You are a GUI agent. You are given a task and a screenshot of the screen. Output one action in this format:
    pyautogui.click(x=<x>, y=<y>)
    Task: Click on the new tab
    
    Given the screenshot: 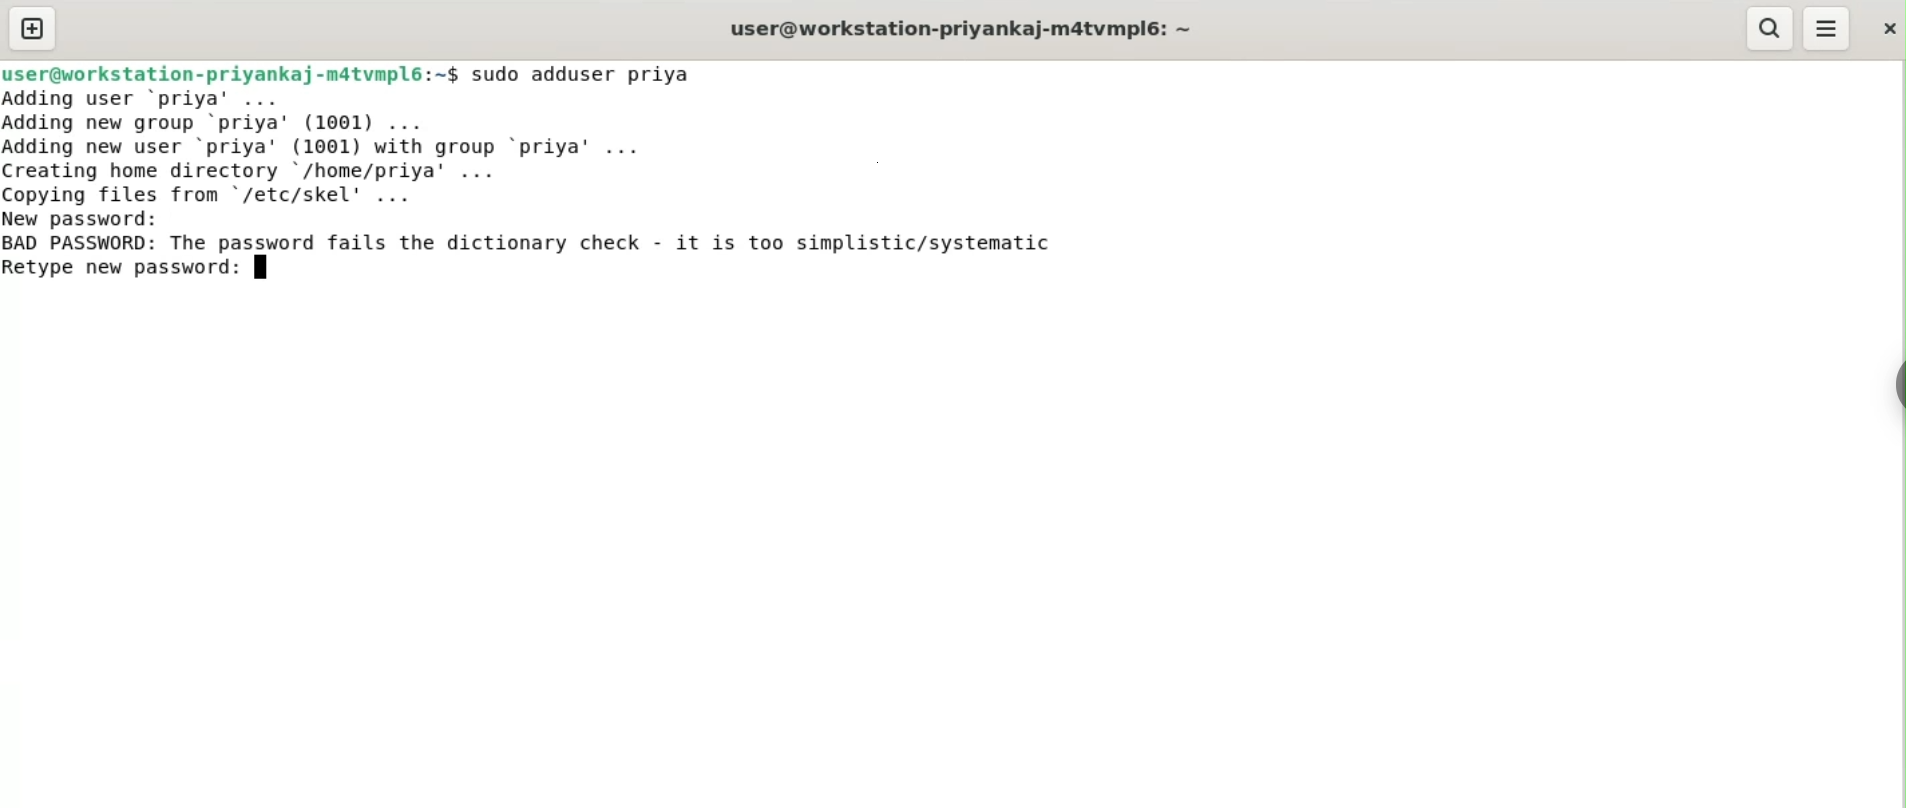 What is the action you would take?
    pyautogui.click(x=32, y=28)
    